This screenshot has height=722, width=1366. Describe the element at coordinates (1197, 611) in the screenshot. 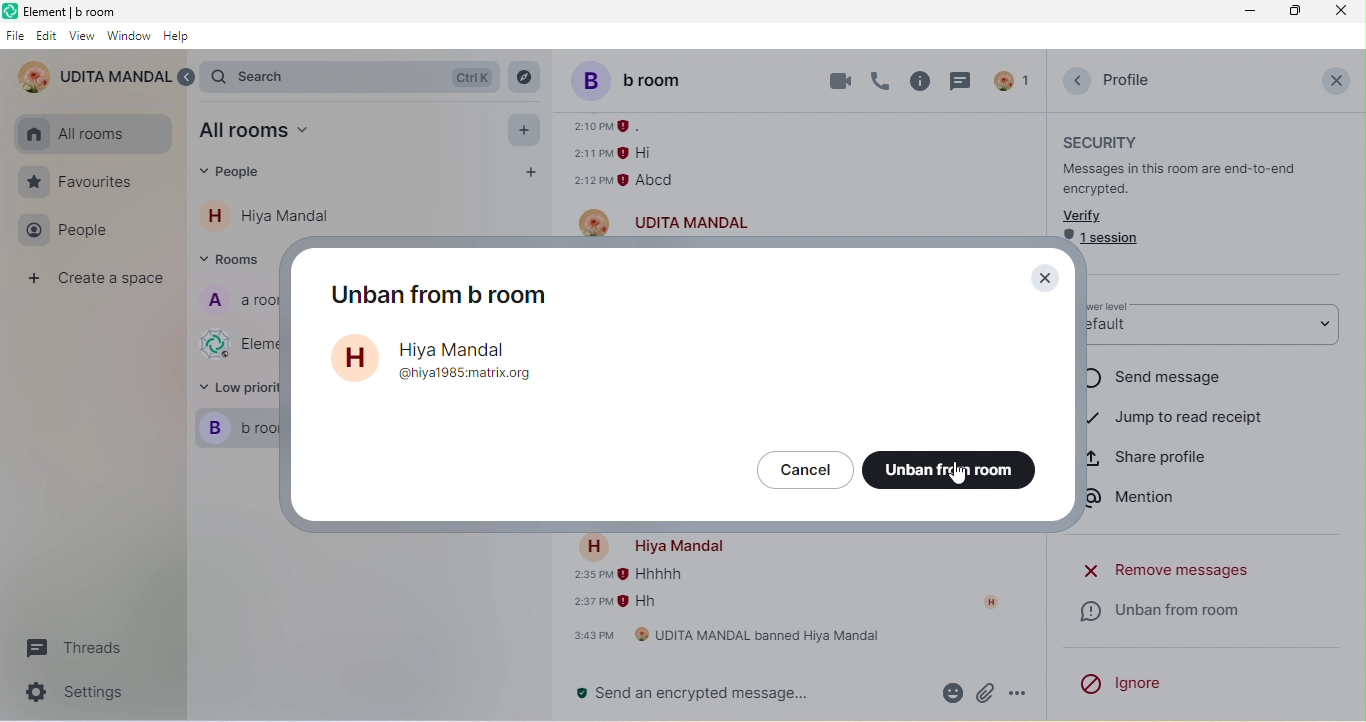

I see `unban from room` at that location.